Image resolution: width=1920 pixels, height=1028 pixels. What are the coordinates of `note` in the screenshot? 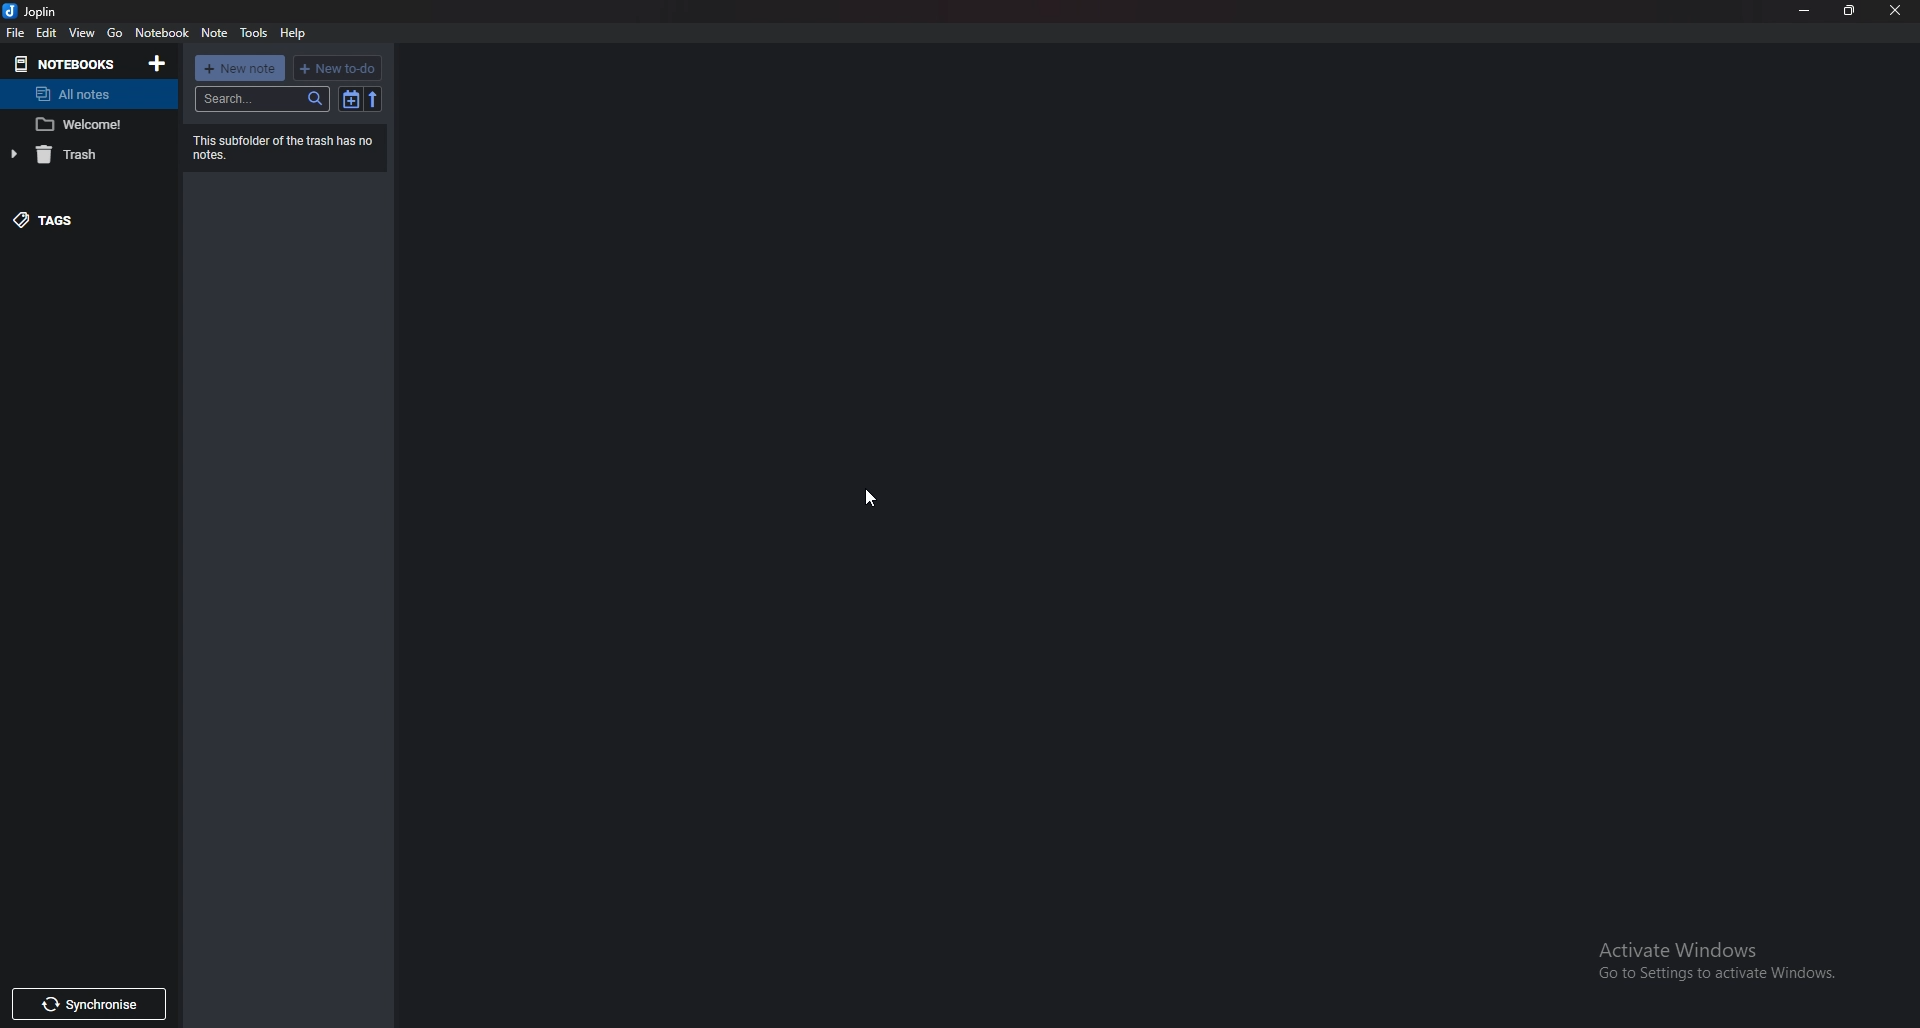 It's located at (215, 33).